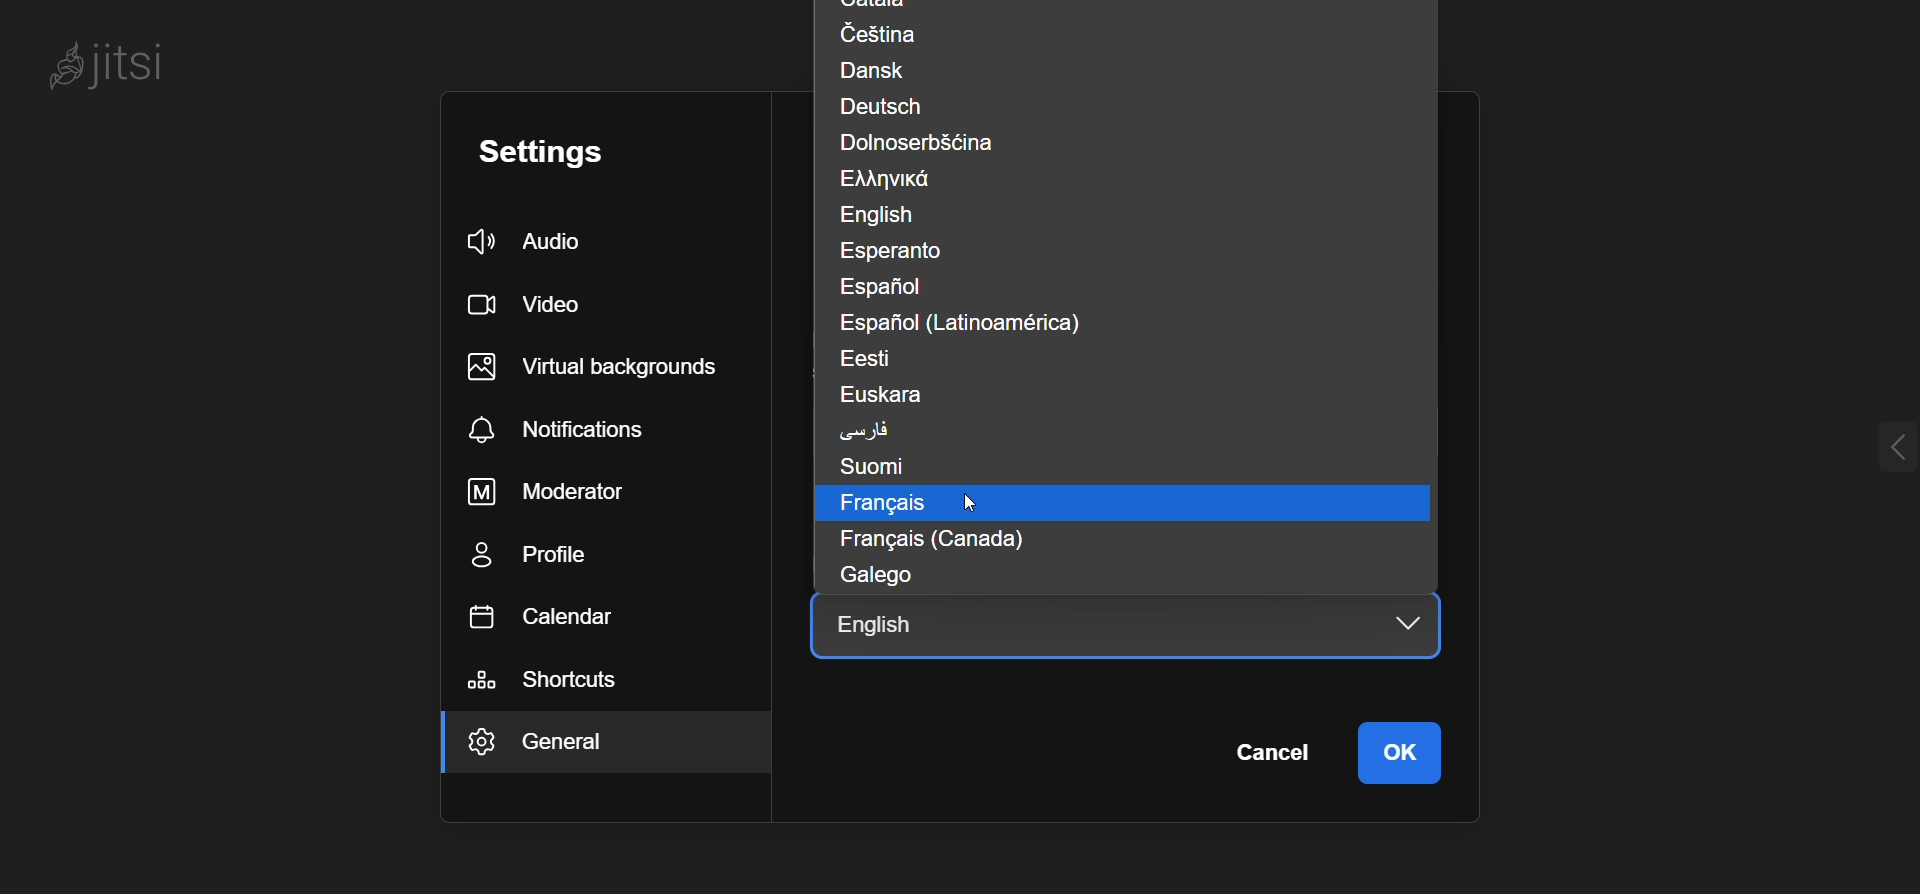 This screenshot has height=894, width=1920. What do you see at coordinates (563, 151) in the screenshot?
I see `settings` at bounding box center [563, 151].